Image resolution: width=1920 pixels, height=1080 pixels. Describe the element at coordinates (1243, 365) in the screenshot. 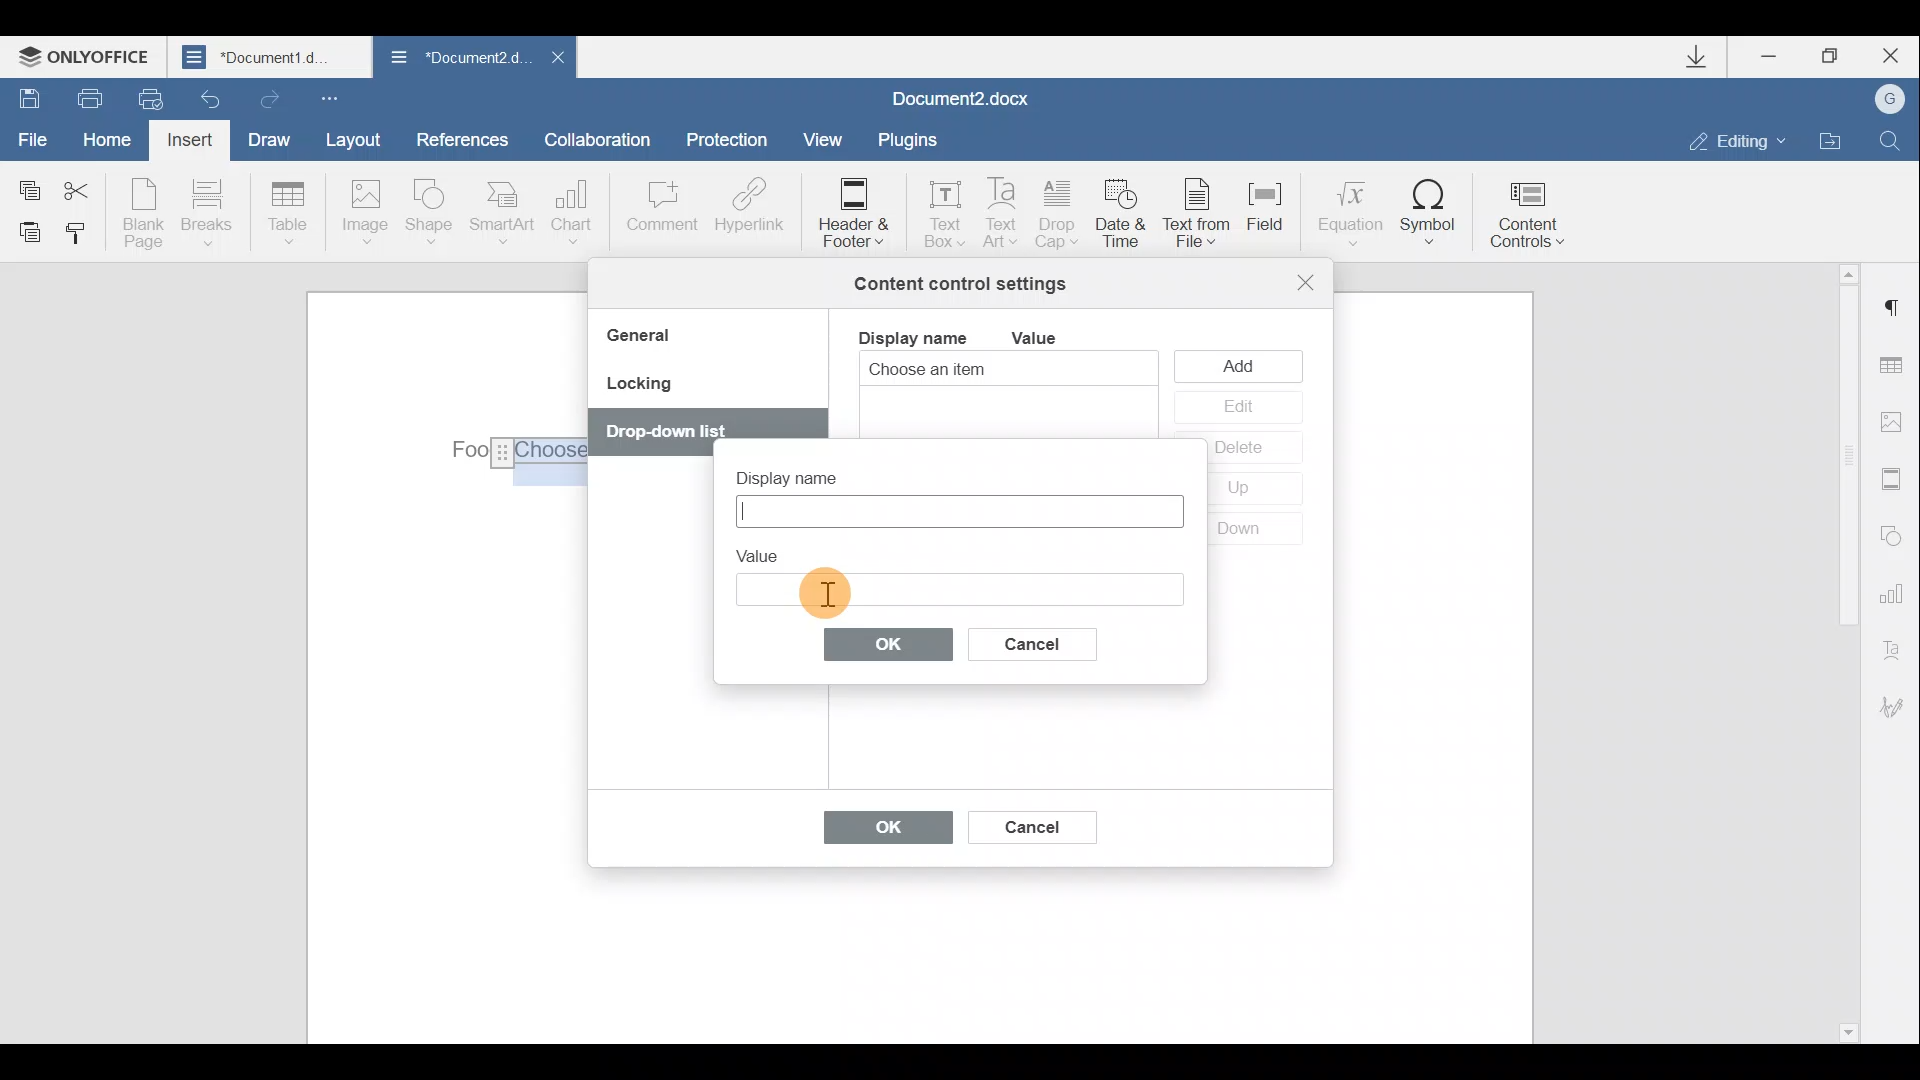

I see `Add` at that location.